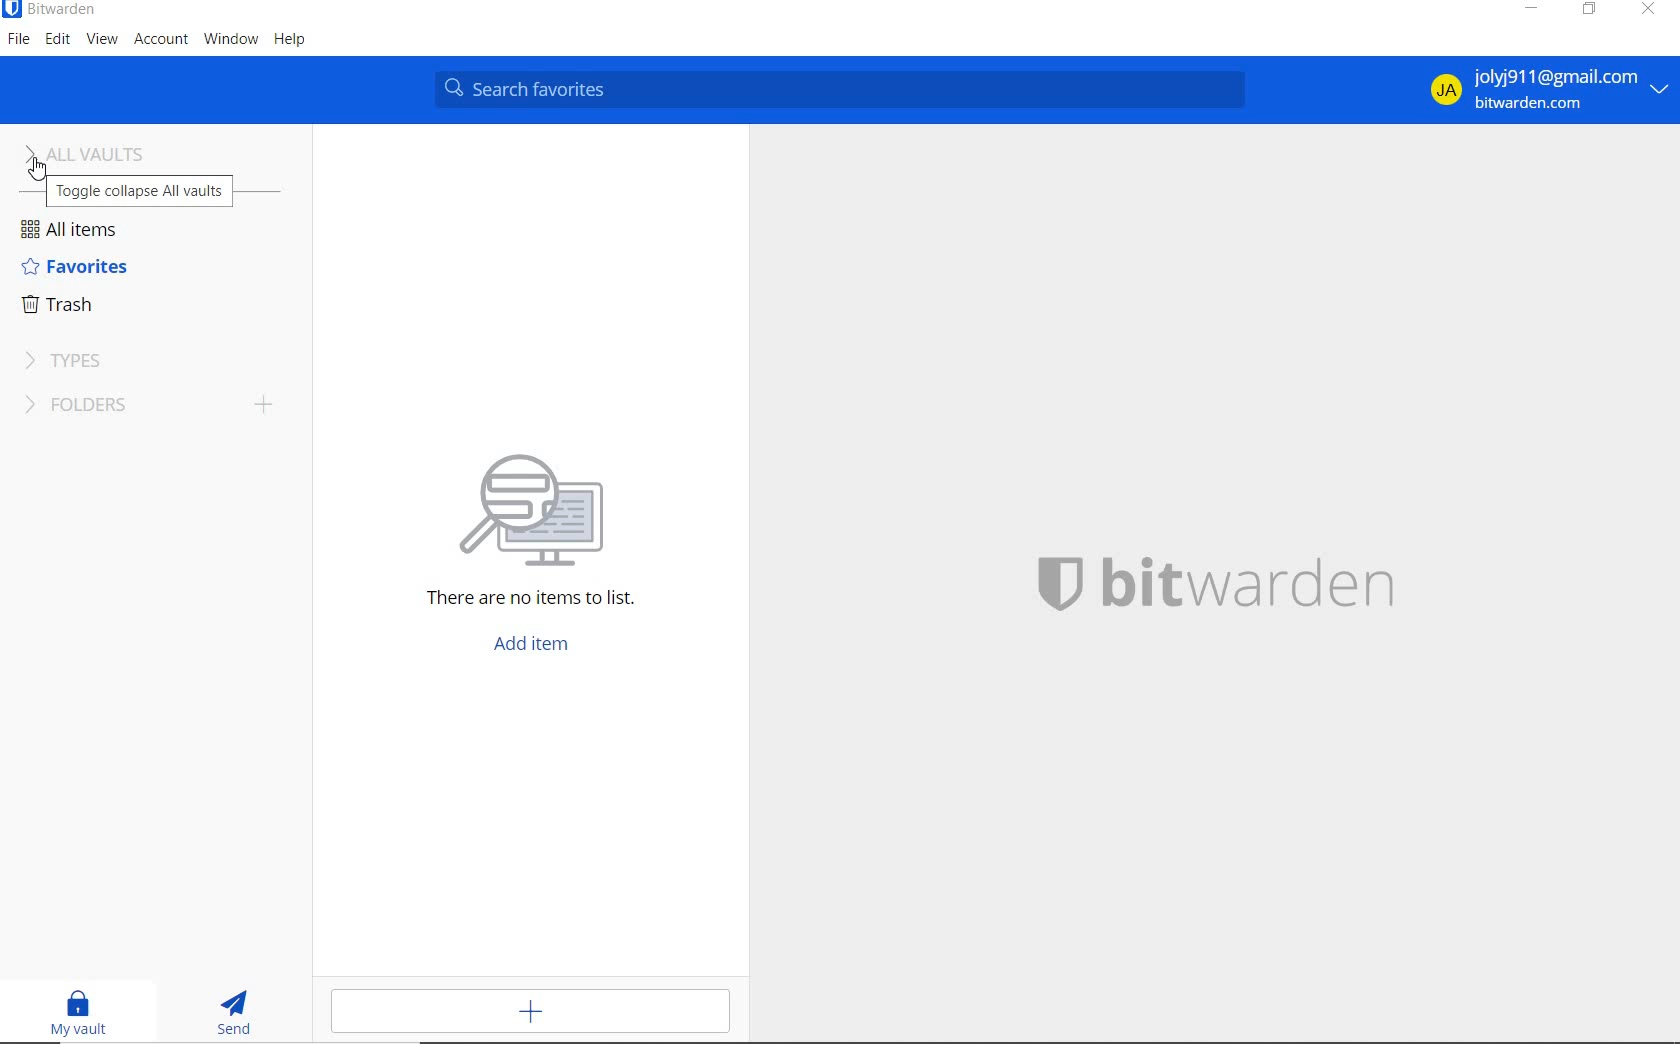 This screenshot has width=1680, height=1044. What do you see at coordinates (1529, 10) in the screenshot?
I see `MINIMIZE` at bounding box center [1529, 10].